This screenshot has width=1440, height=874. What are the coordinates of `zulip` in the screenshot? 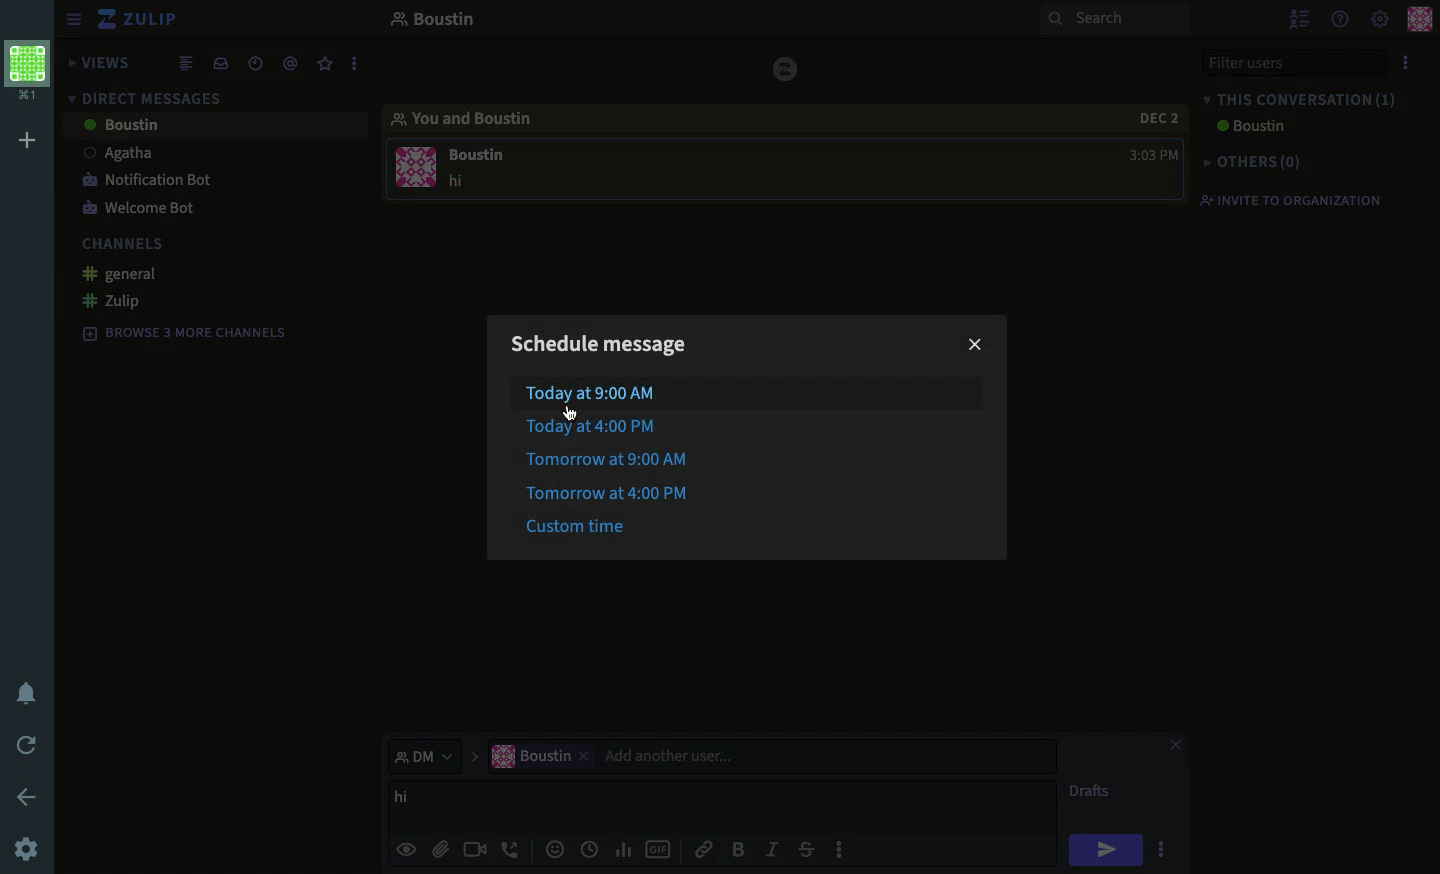 It's located at (789, 73).